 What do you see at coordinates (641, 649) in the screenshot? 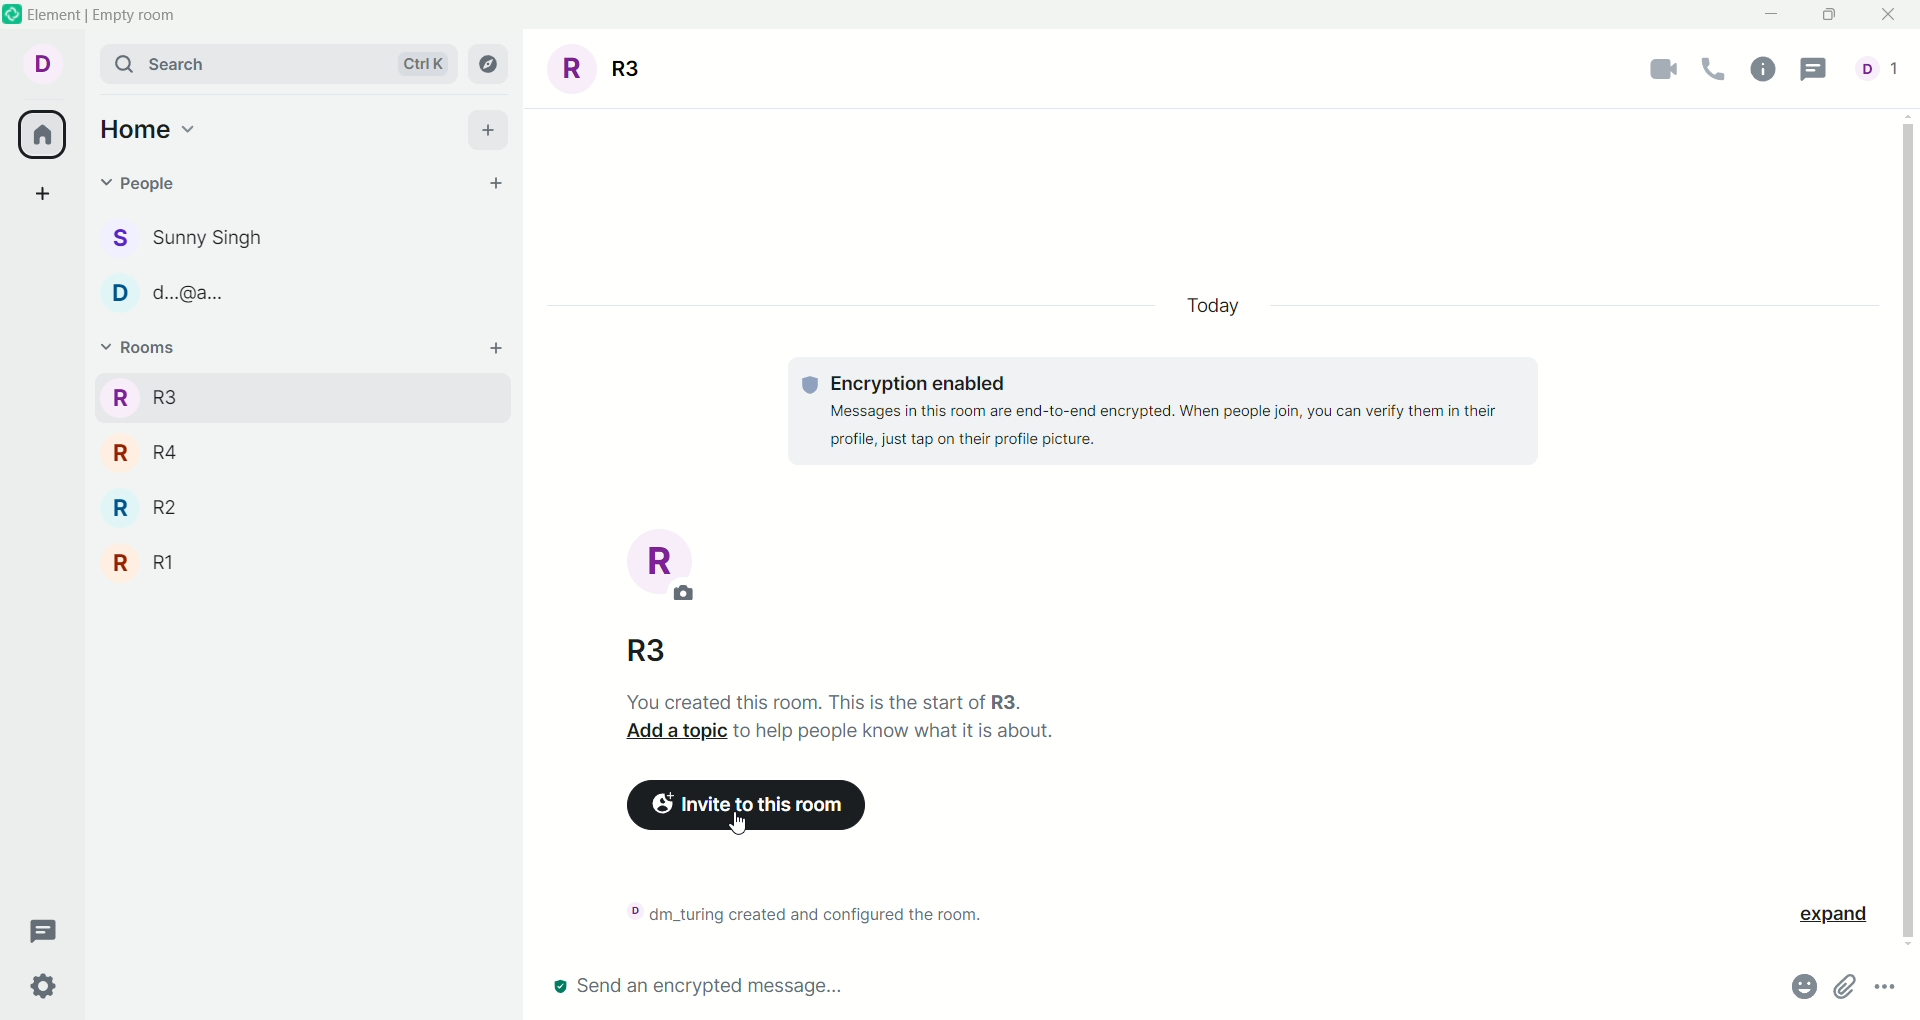
I see `R3` at bounding box center [641, 649].